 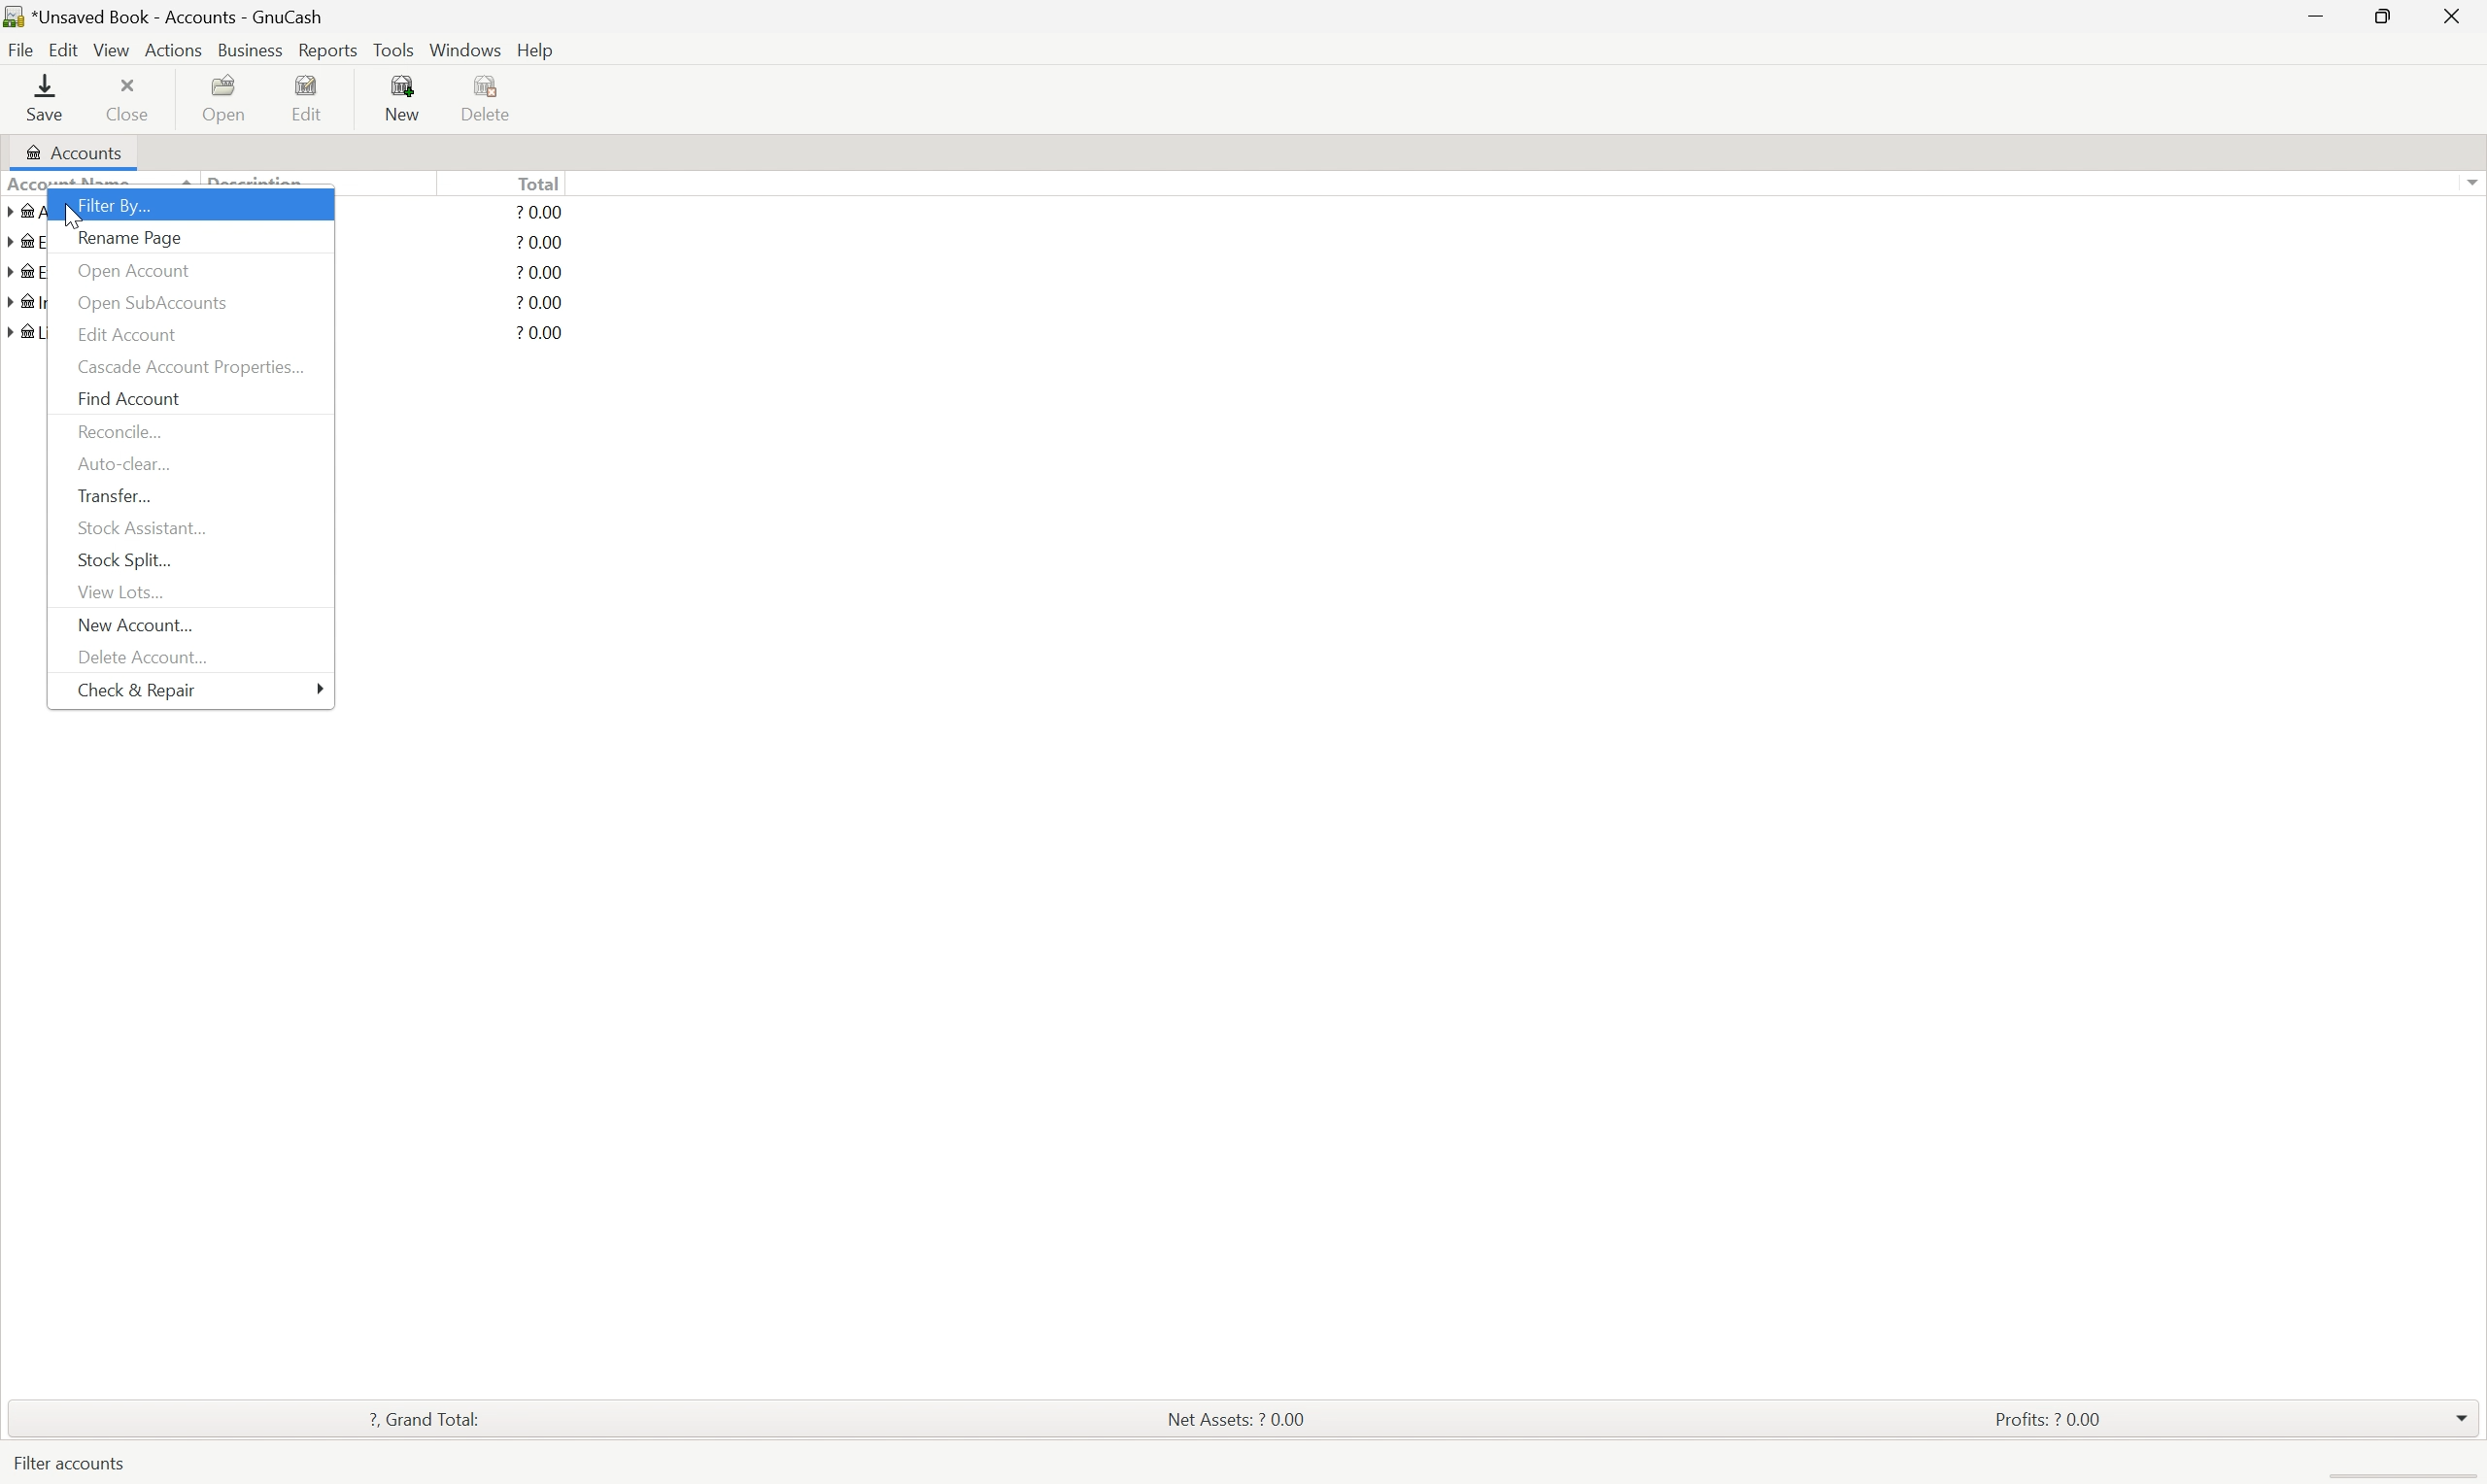 I want to click on Restore down, so click(x=2389, y=15).